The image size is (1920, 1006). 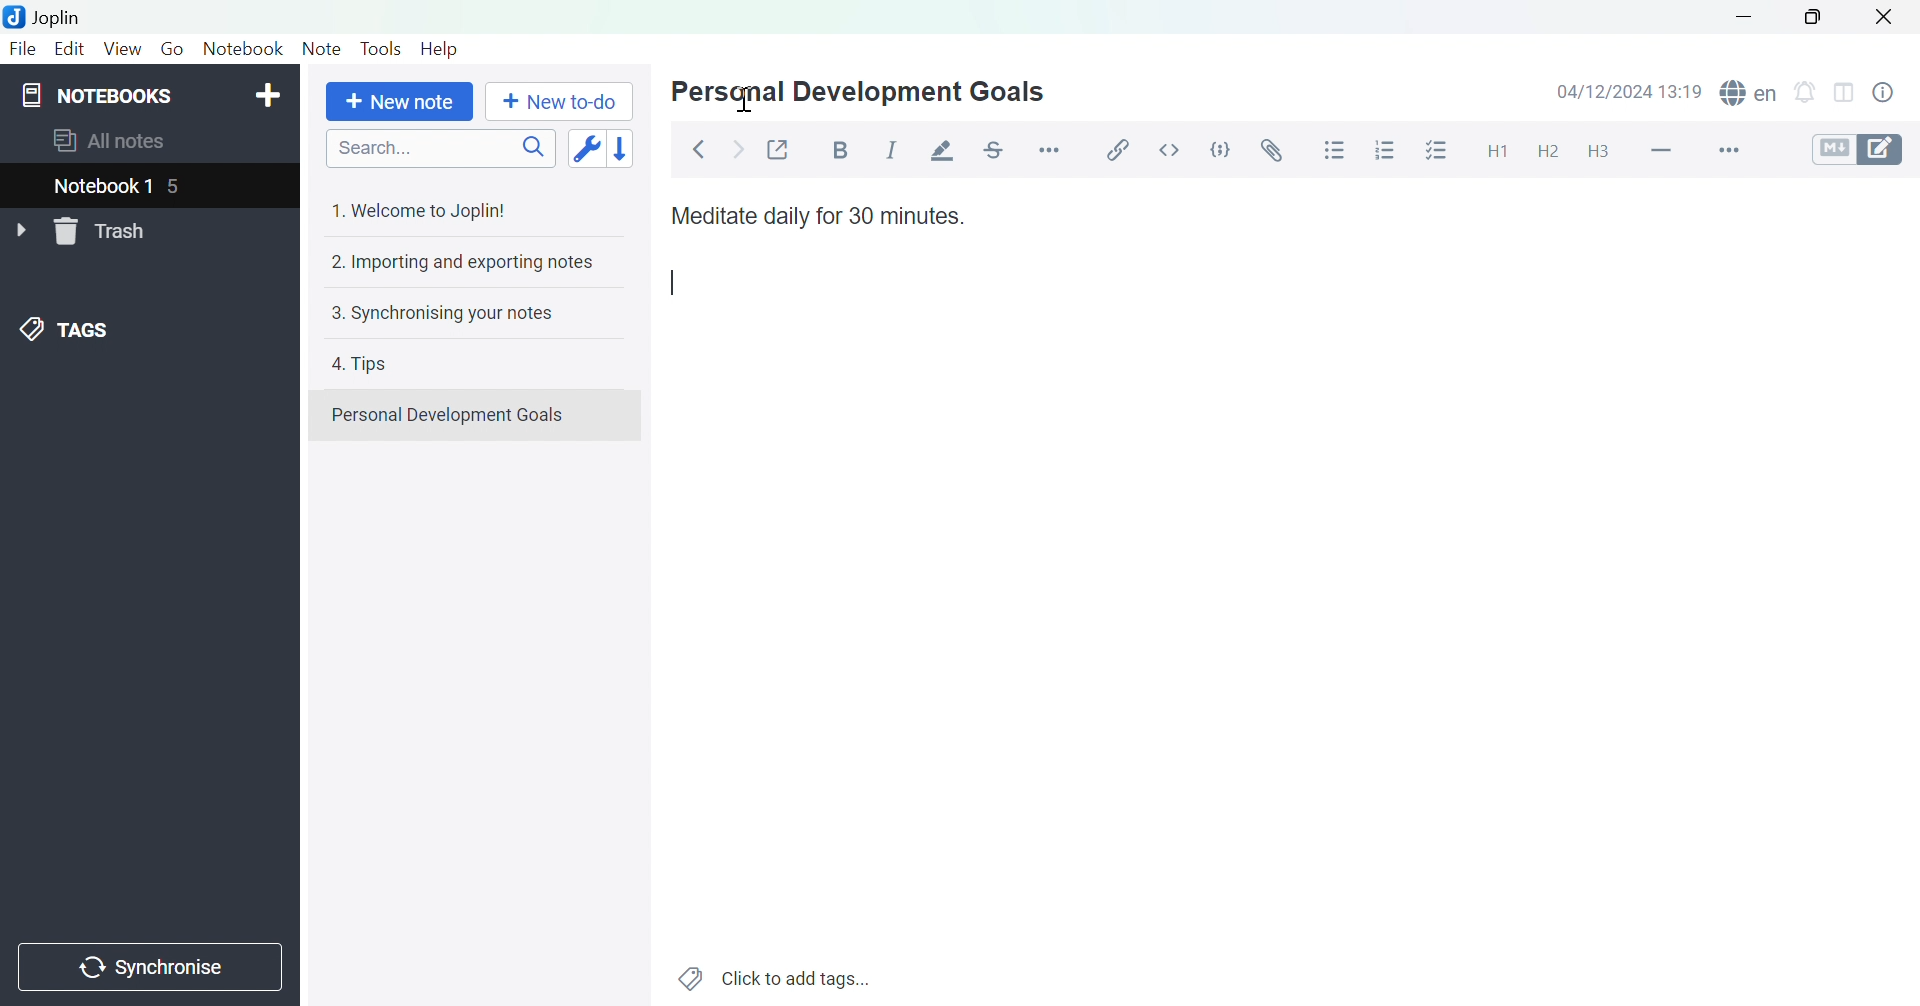 I want to click on nOTEBOOK 1, so click(x=105, y=186).